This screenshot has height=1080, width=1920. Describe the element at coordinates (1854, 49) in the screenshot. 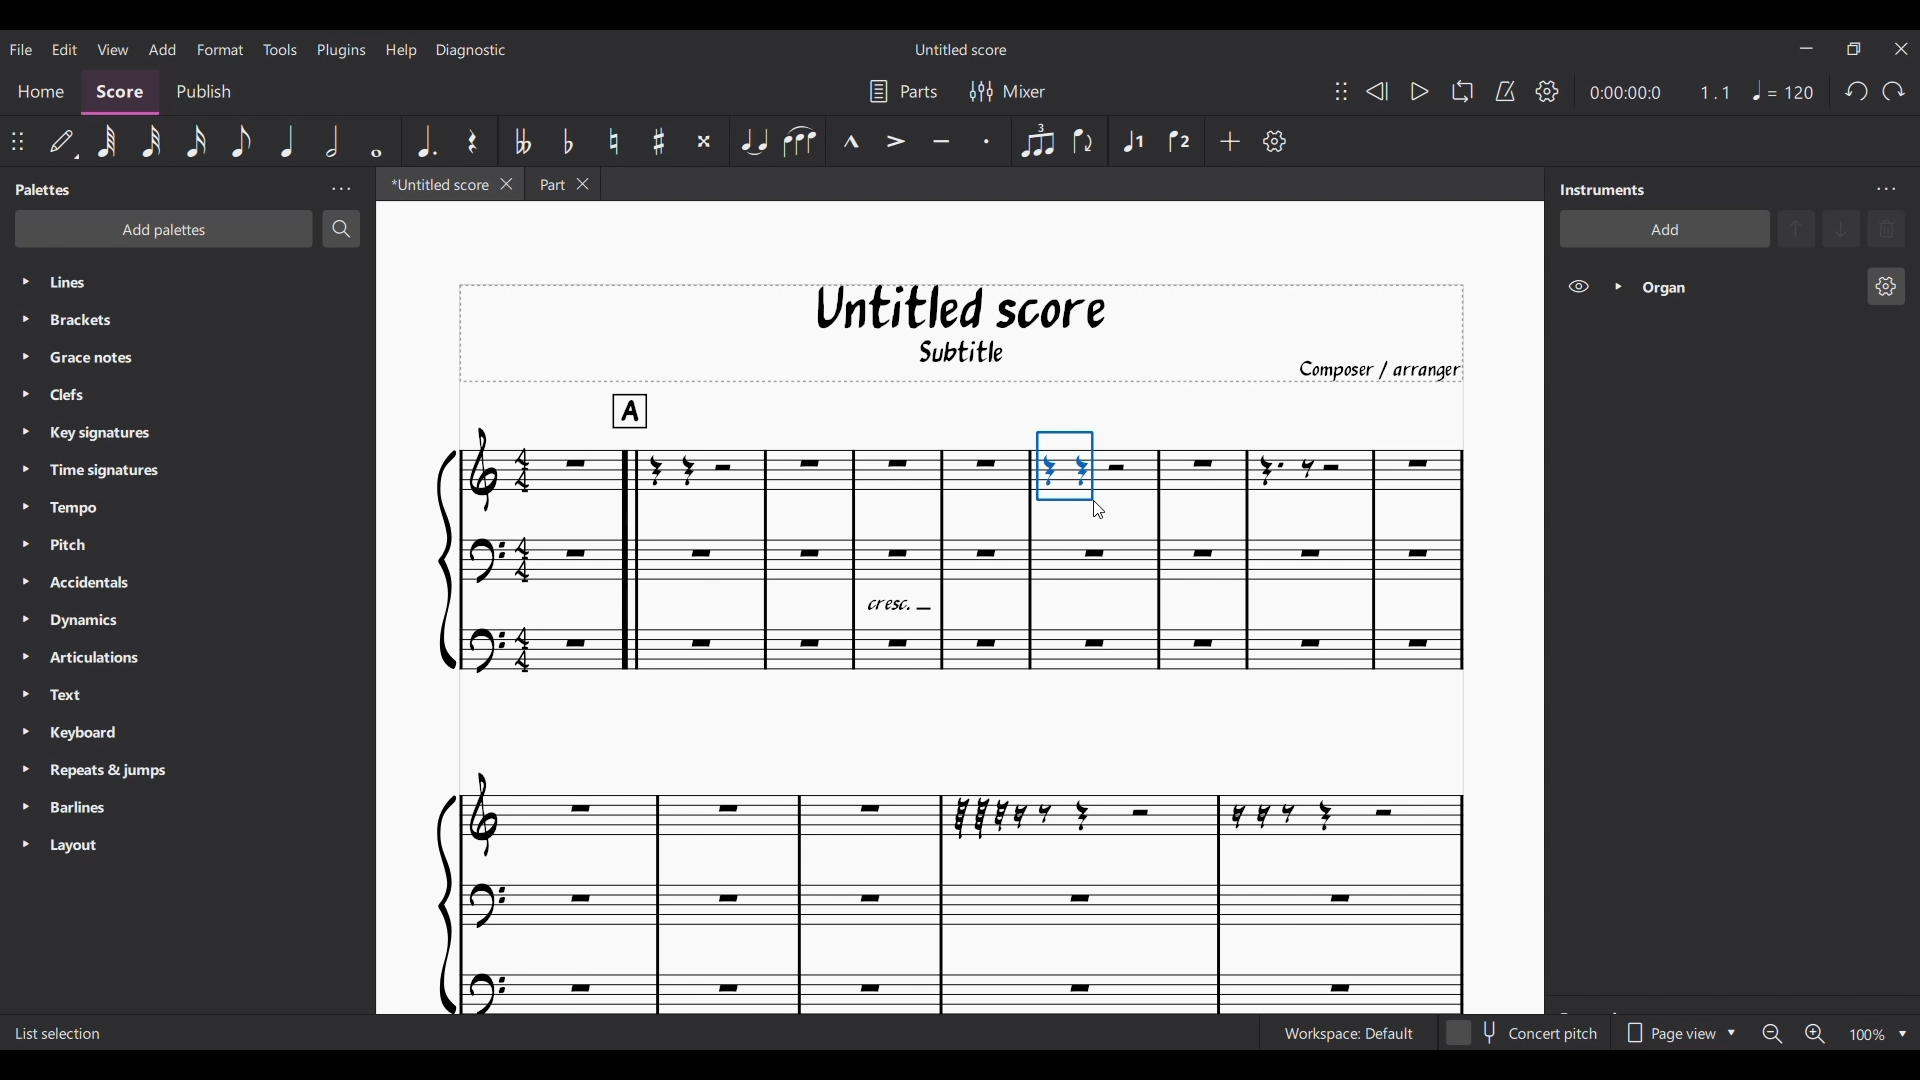

I see `Show interface in smaller tab` at that location.